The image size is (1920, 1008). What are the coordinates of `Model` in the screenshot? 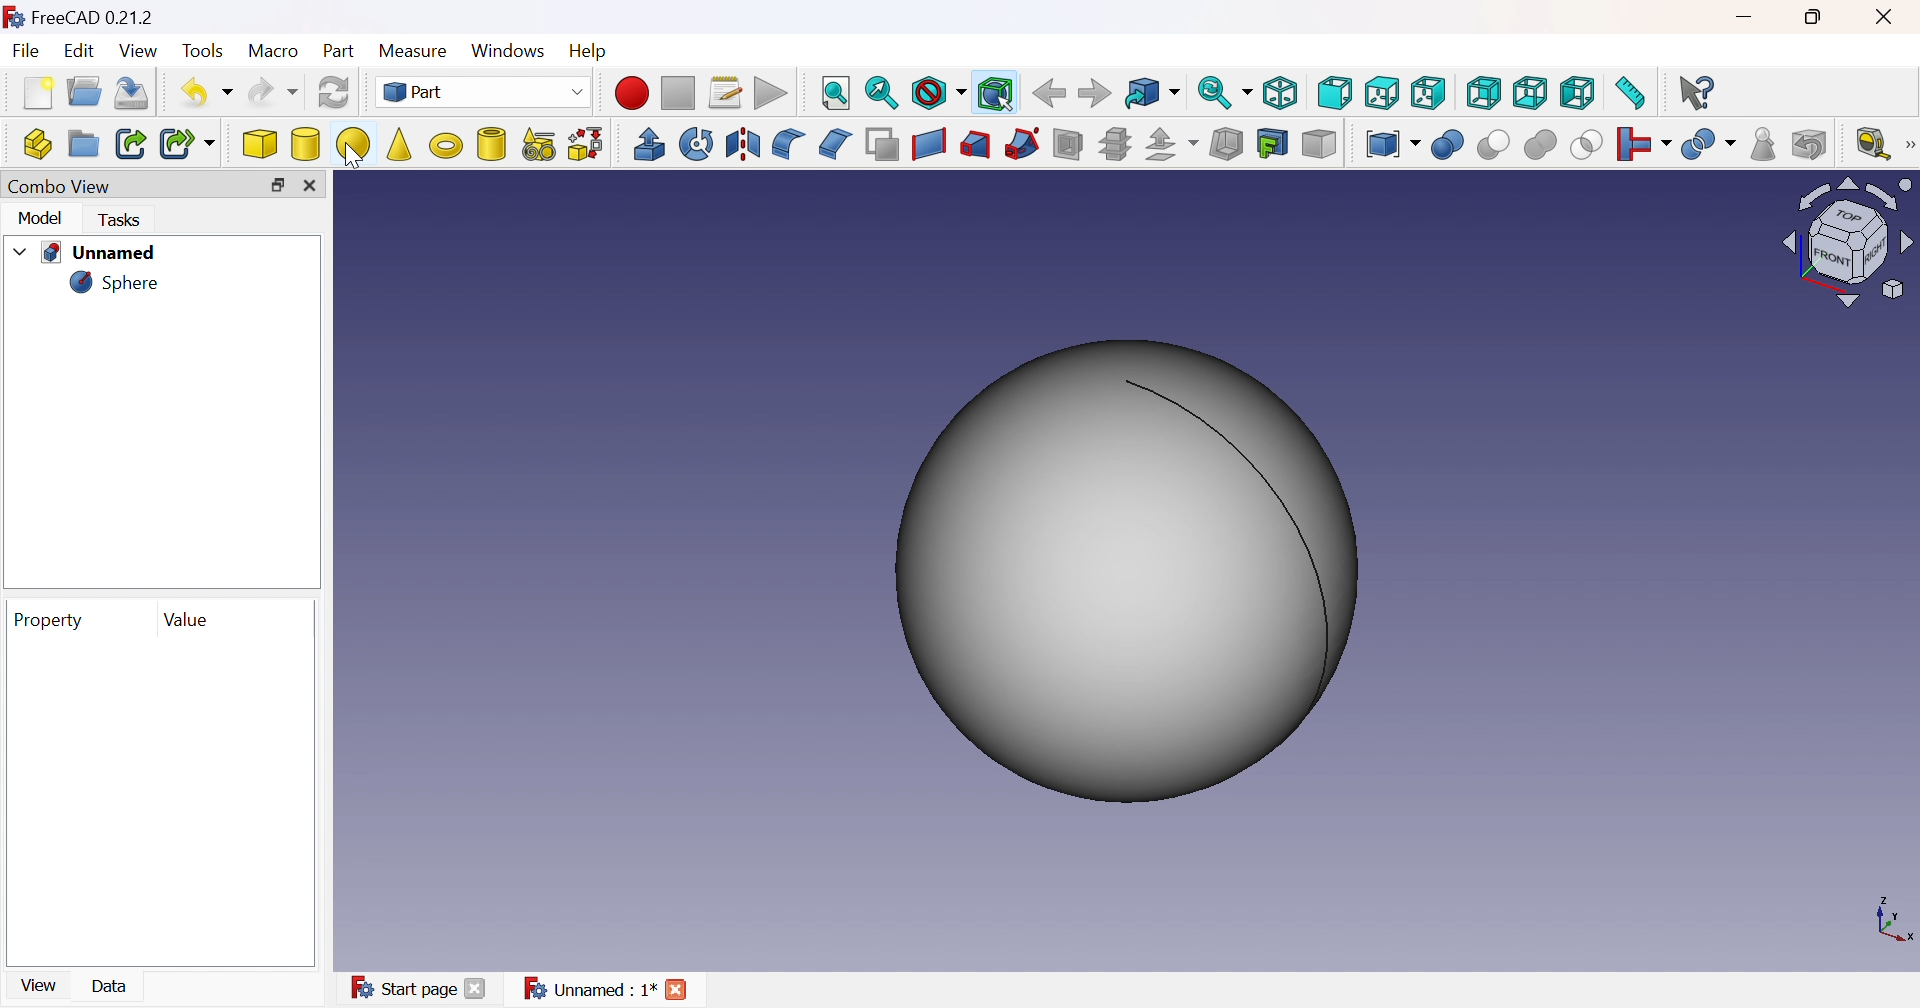 It's located at (41, 218).